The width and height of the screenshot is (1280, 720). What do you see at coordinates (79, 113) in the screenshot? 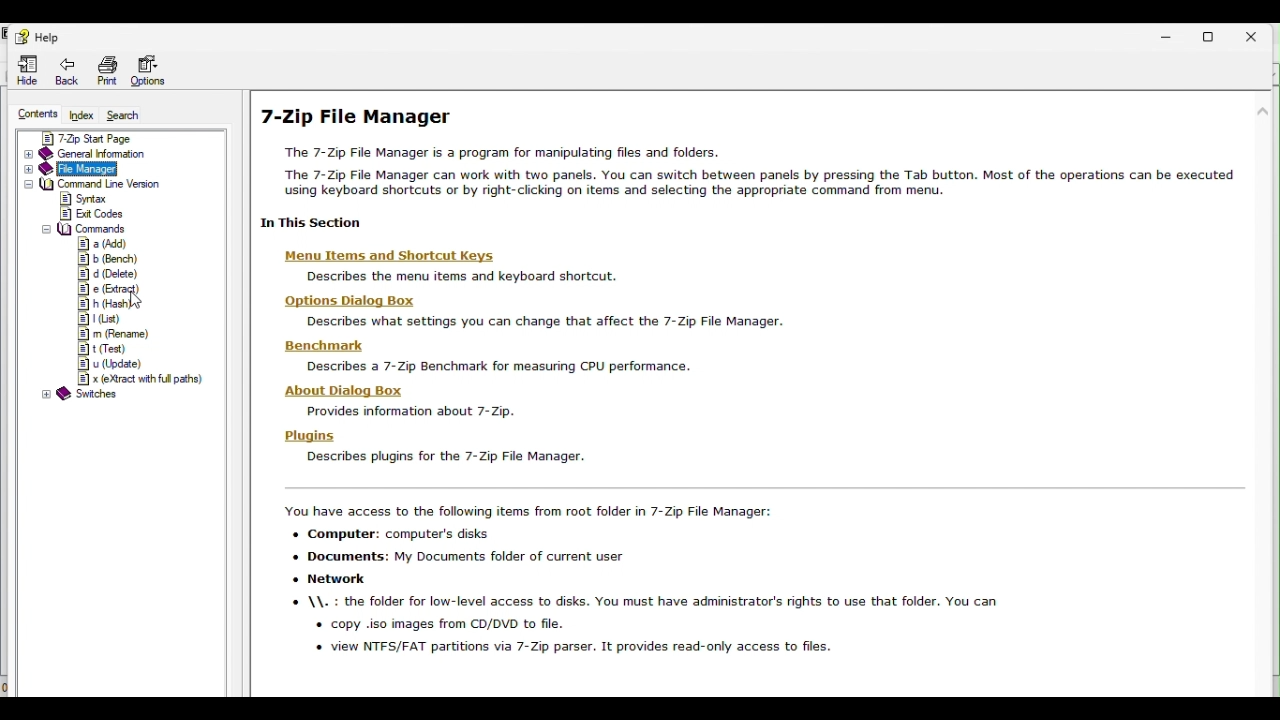
I see `Index` at bounding box center [79, 113].